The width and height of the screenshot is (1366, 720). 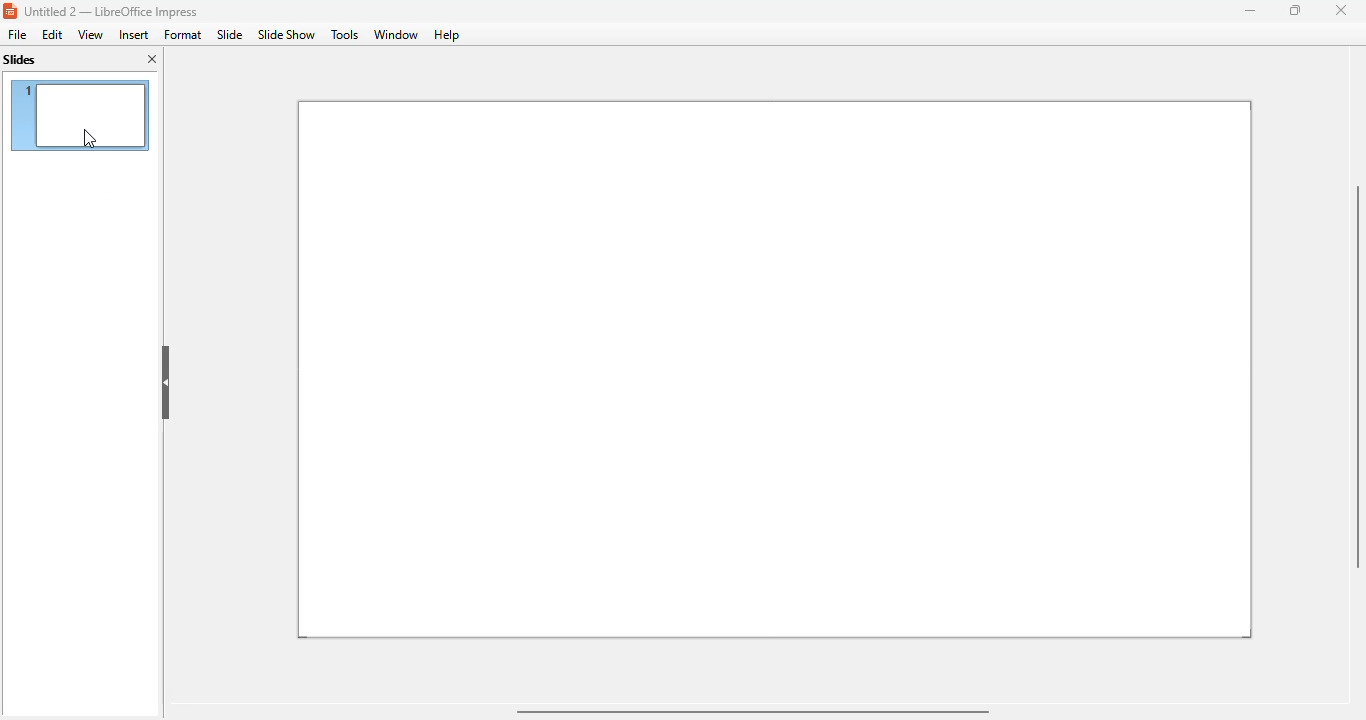 I want to click on maximize, so click(x=1296, y=10).